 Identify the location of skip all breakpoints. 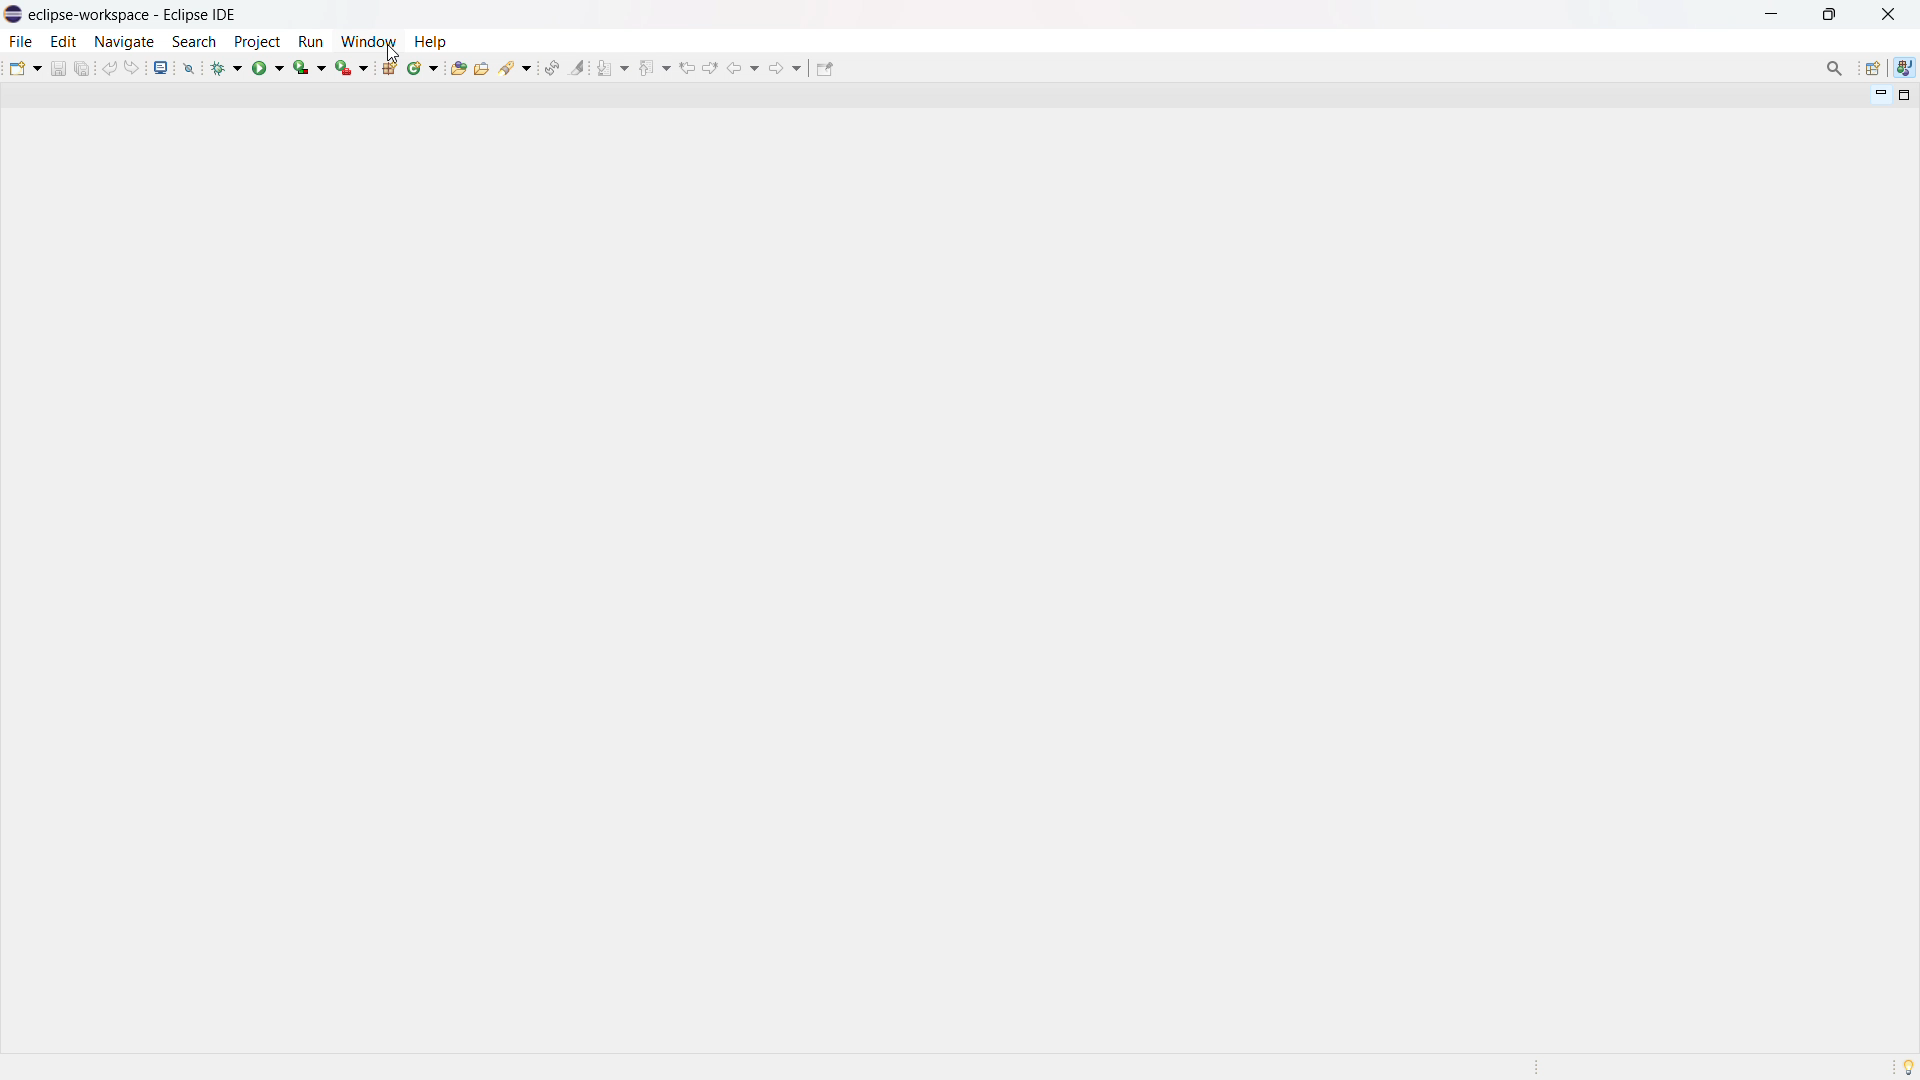
(189, 67).